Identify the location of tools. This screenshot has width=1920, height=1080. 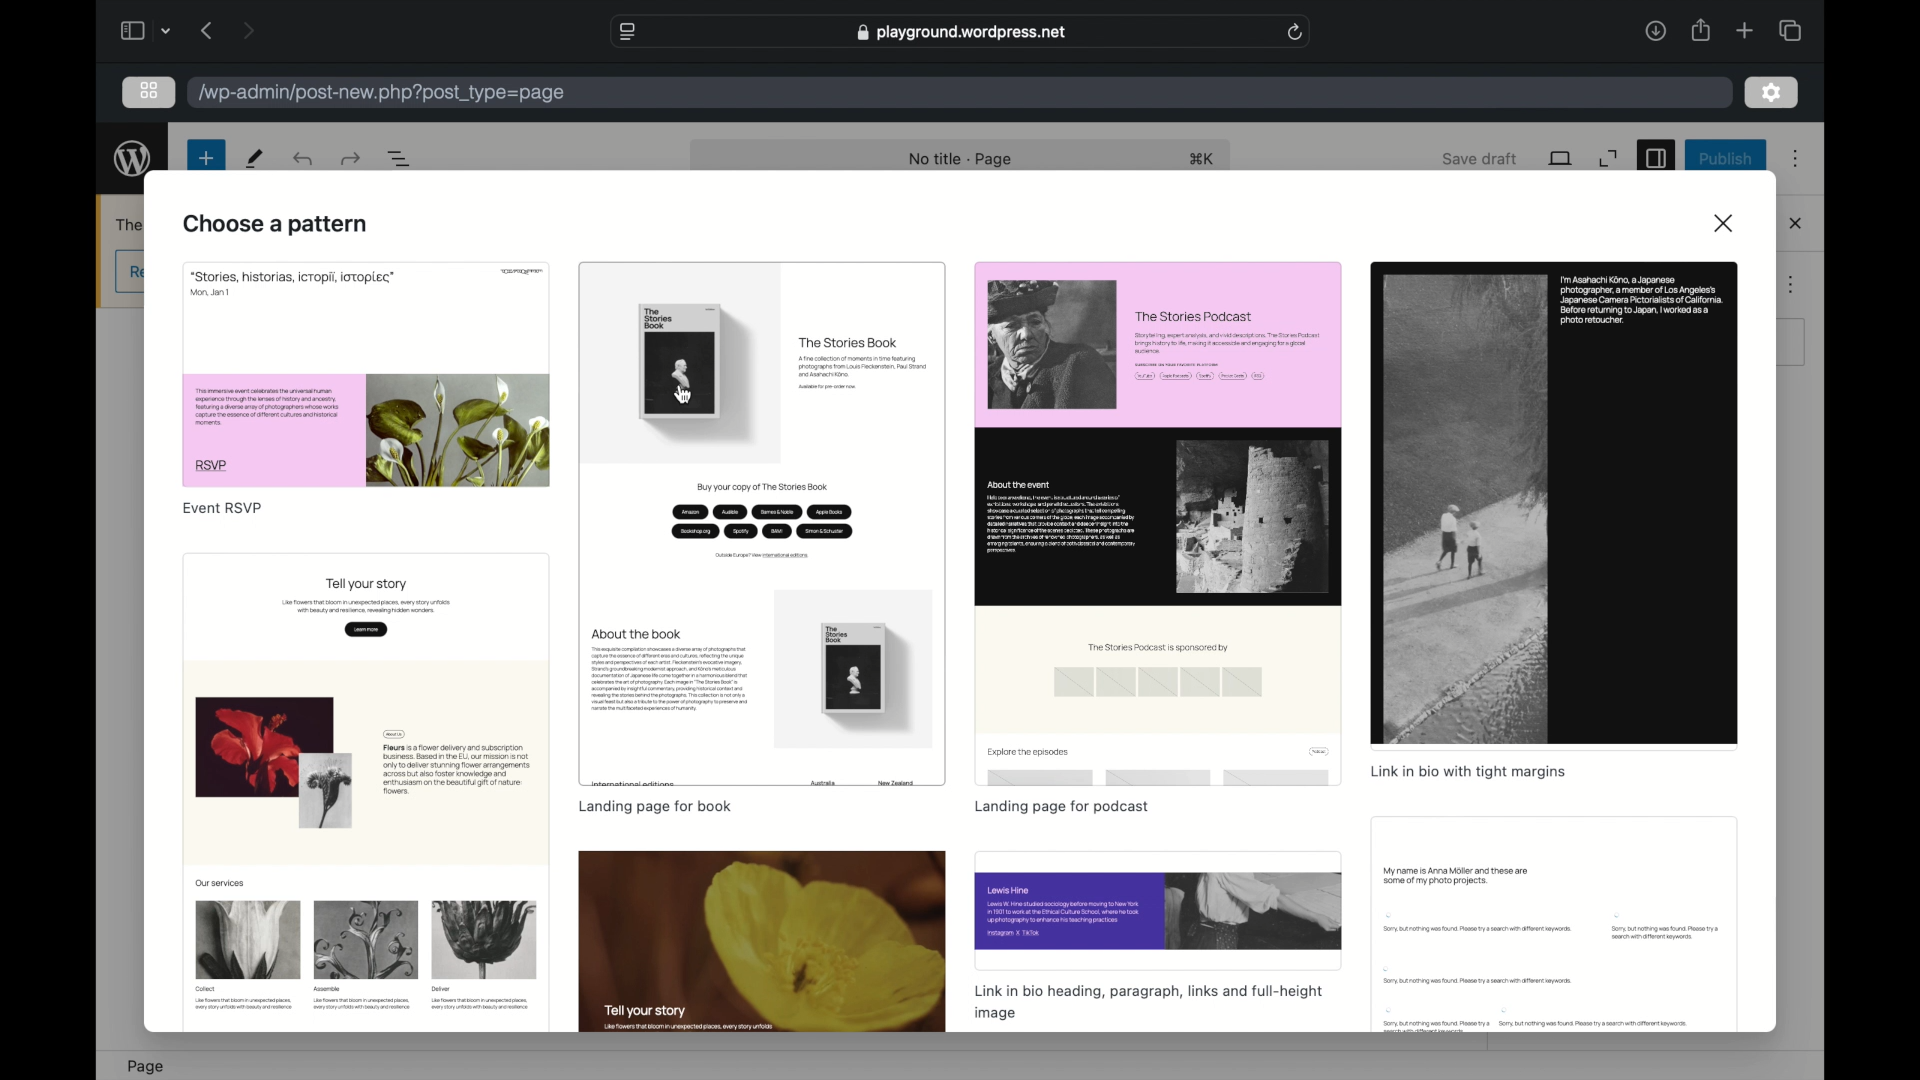
(254, 159).